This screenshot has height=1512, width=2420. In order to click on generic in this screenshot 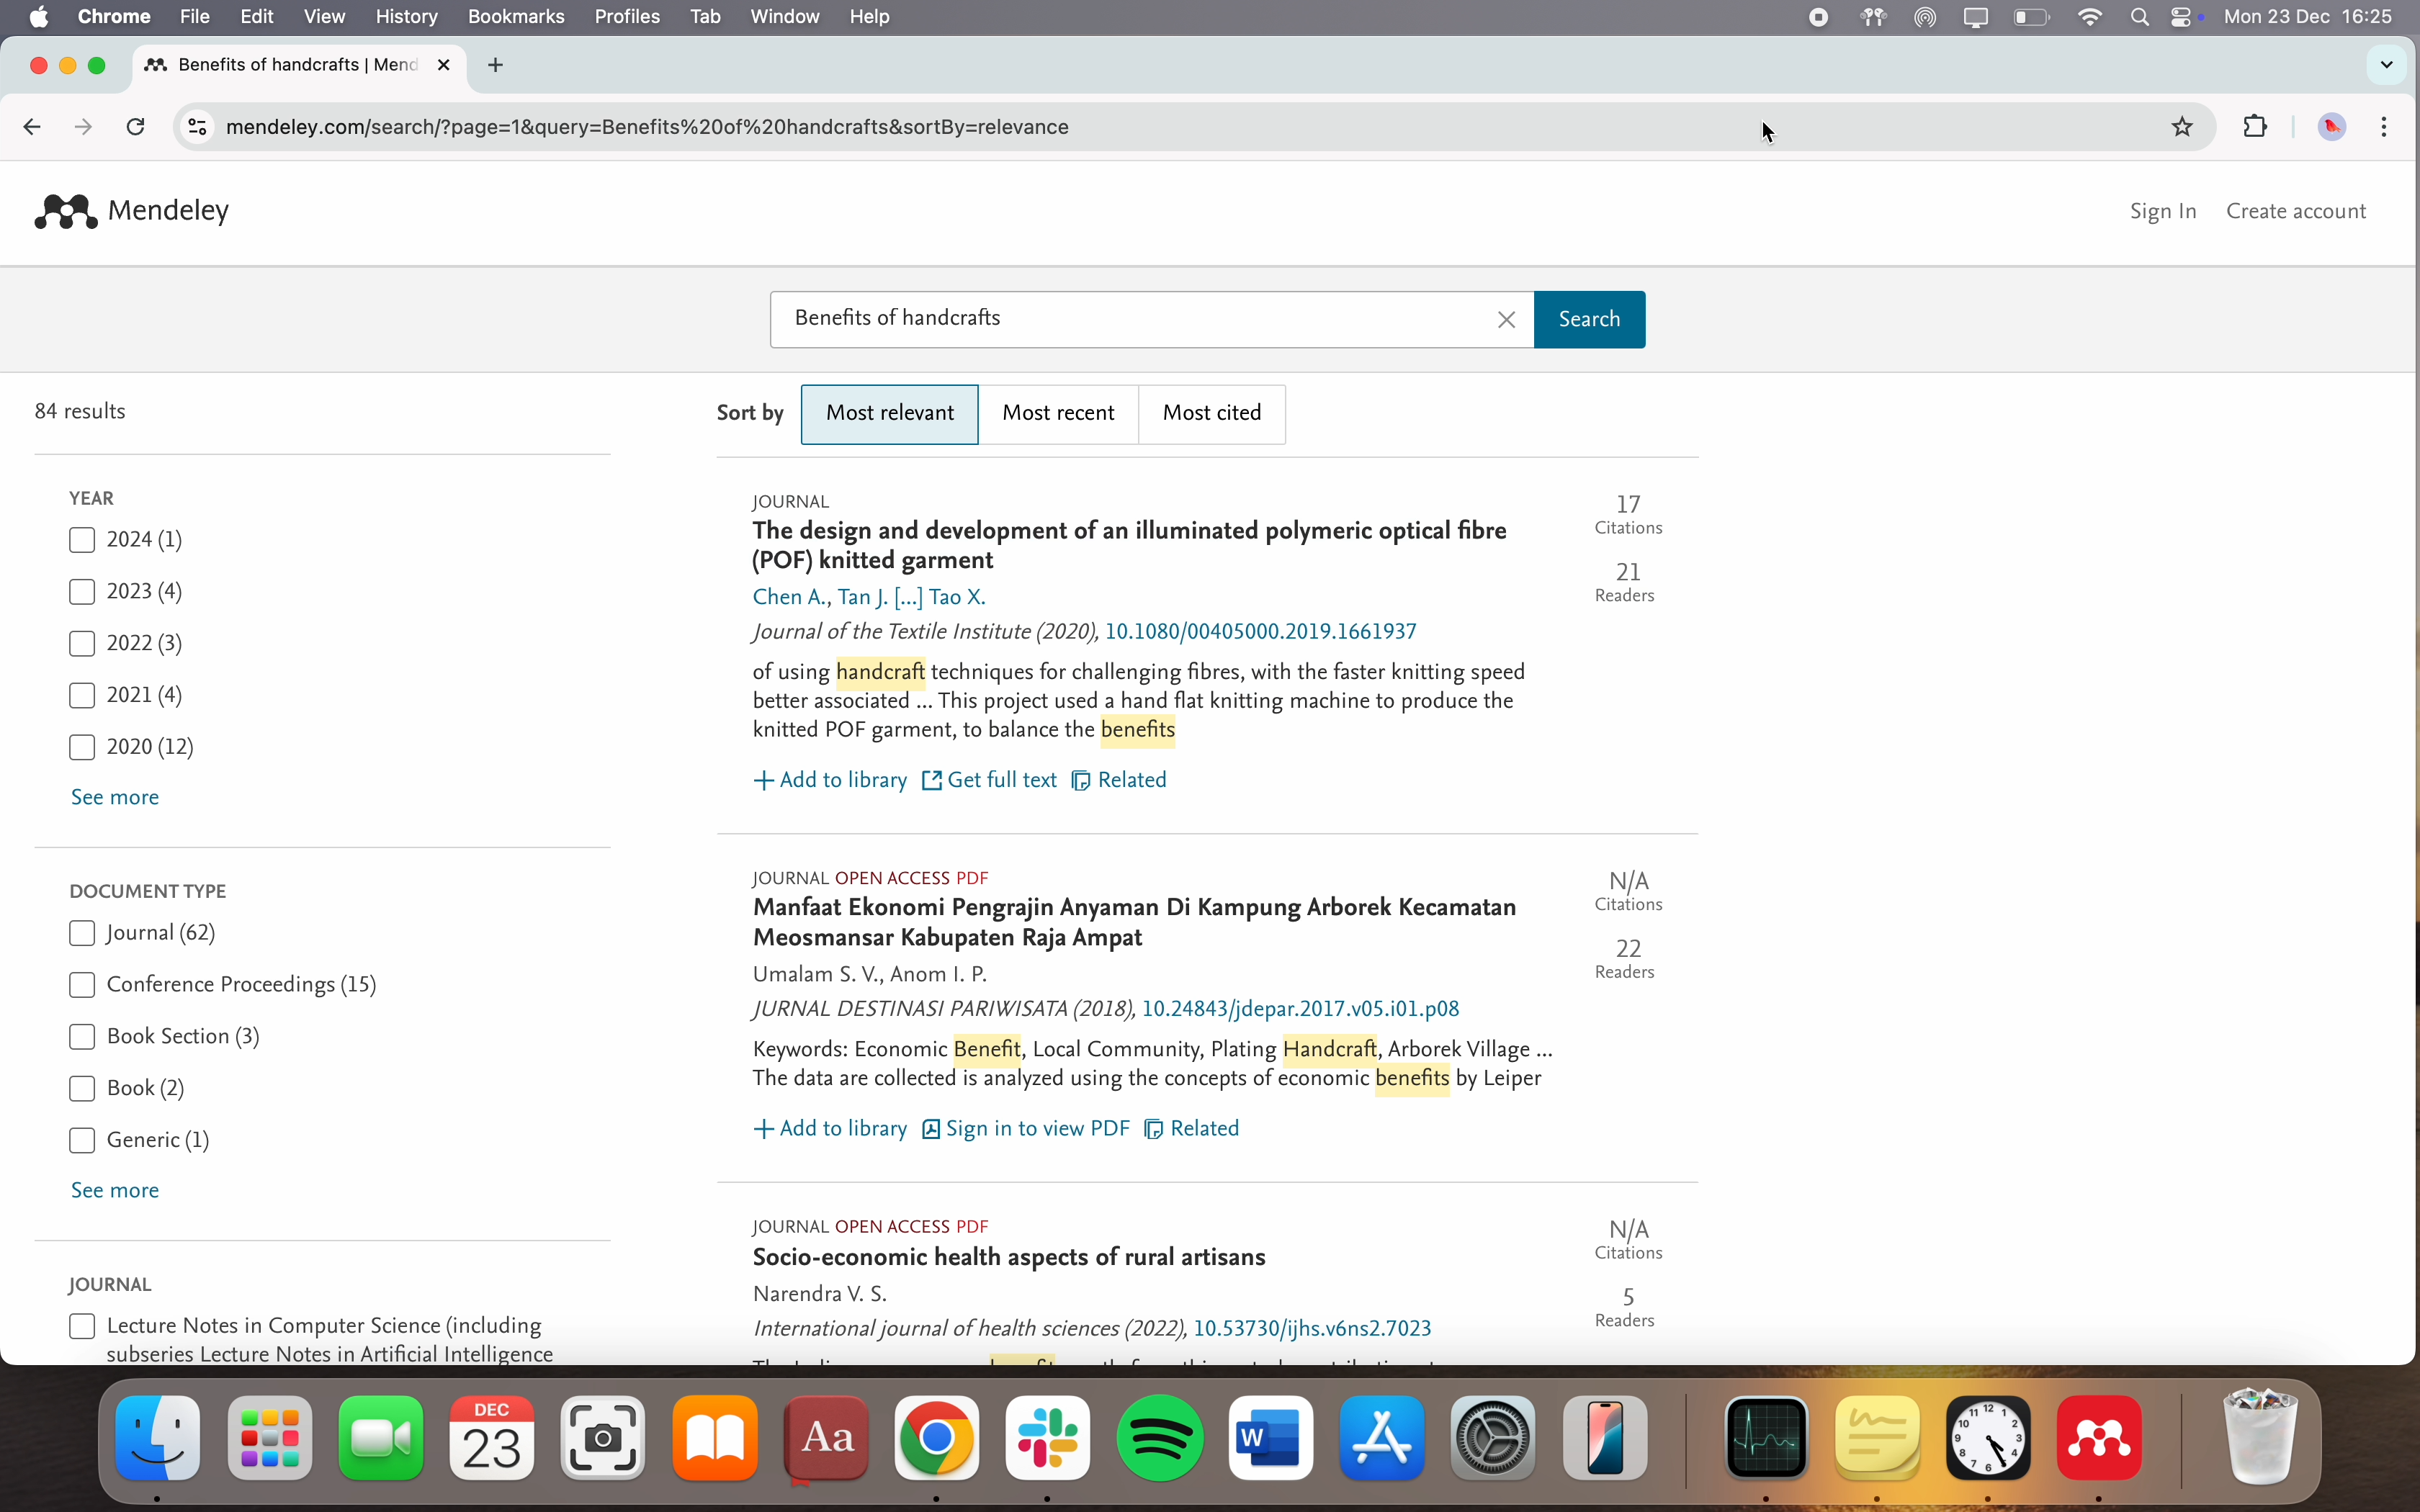, I will do `click(138, 1142)`.